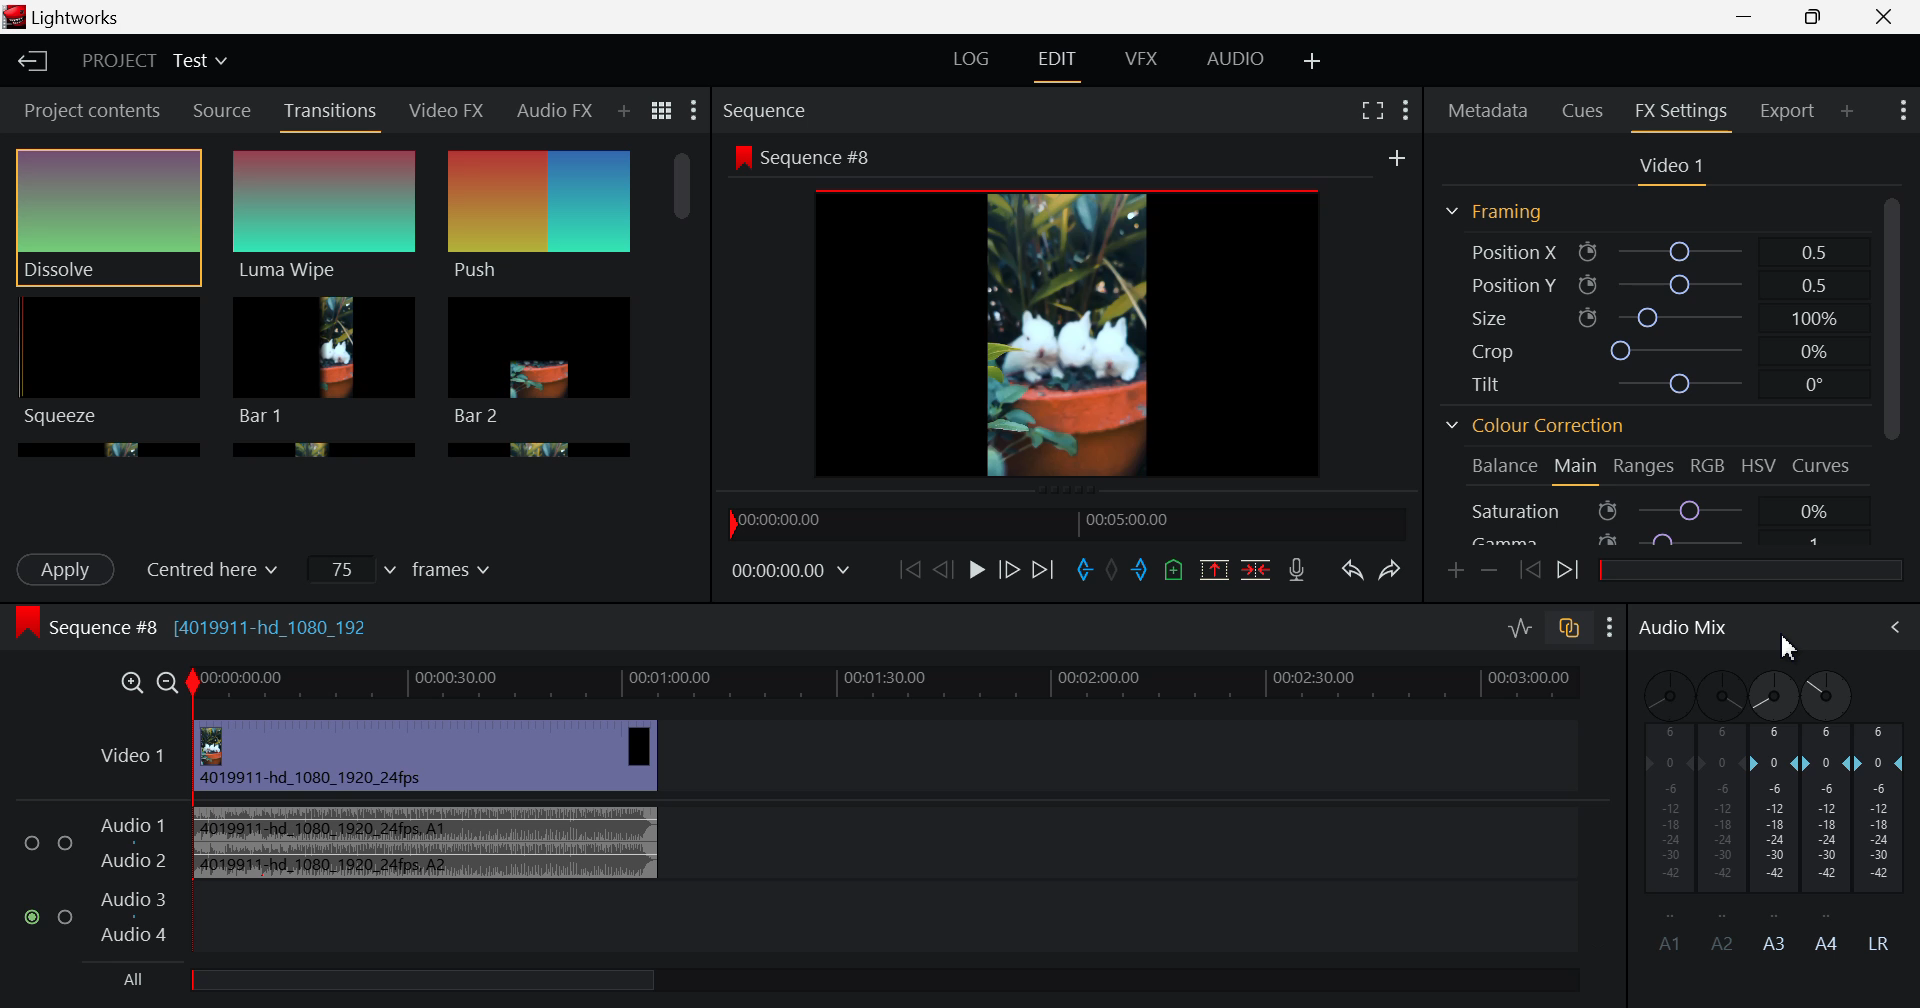  What do you see at coordinates (790, 575) in the screenshot?
I see `Frame Time` at bounding box center [790, 575].